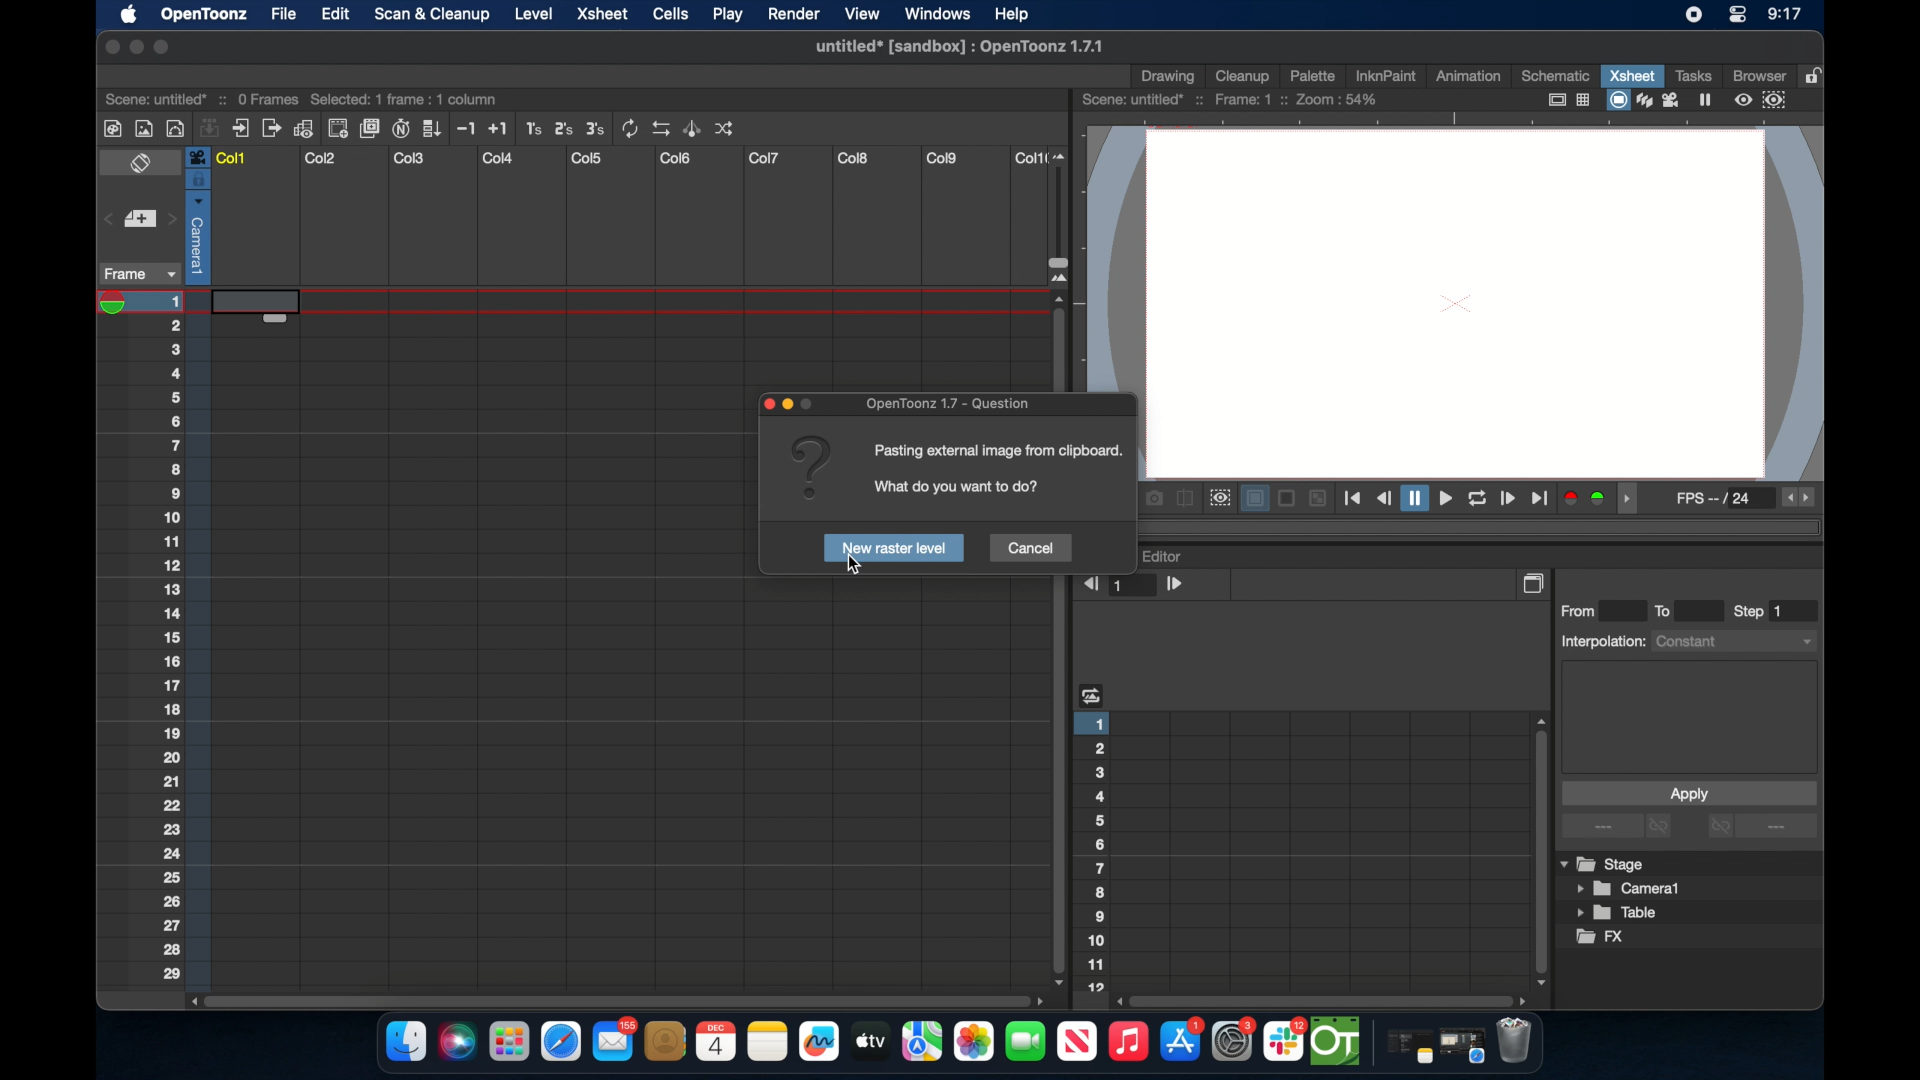 The width and height of the screenshot is (1920, 1080). What do you see at coordinates (951, 404) in the screenshot?
I see `opentoonz - questoons` at bounding box center [951, 404].